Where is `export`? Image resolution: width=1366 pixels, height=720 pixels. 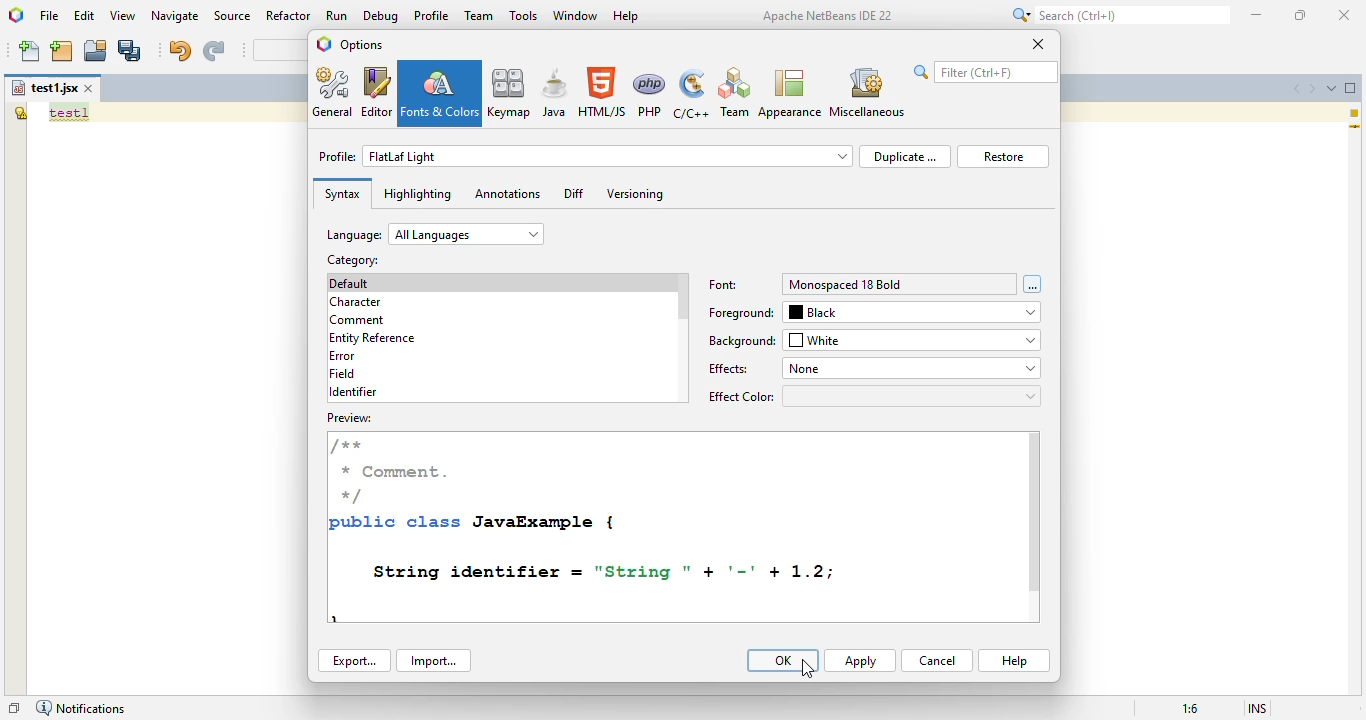
export is located at coordinates (354, 661).